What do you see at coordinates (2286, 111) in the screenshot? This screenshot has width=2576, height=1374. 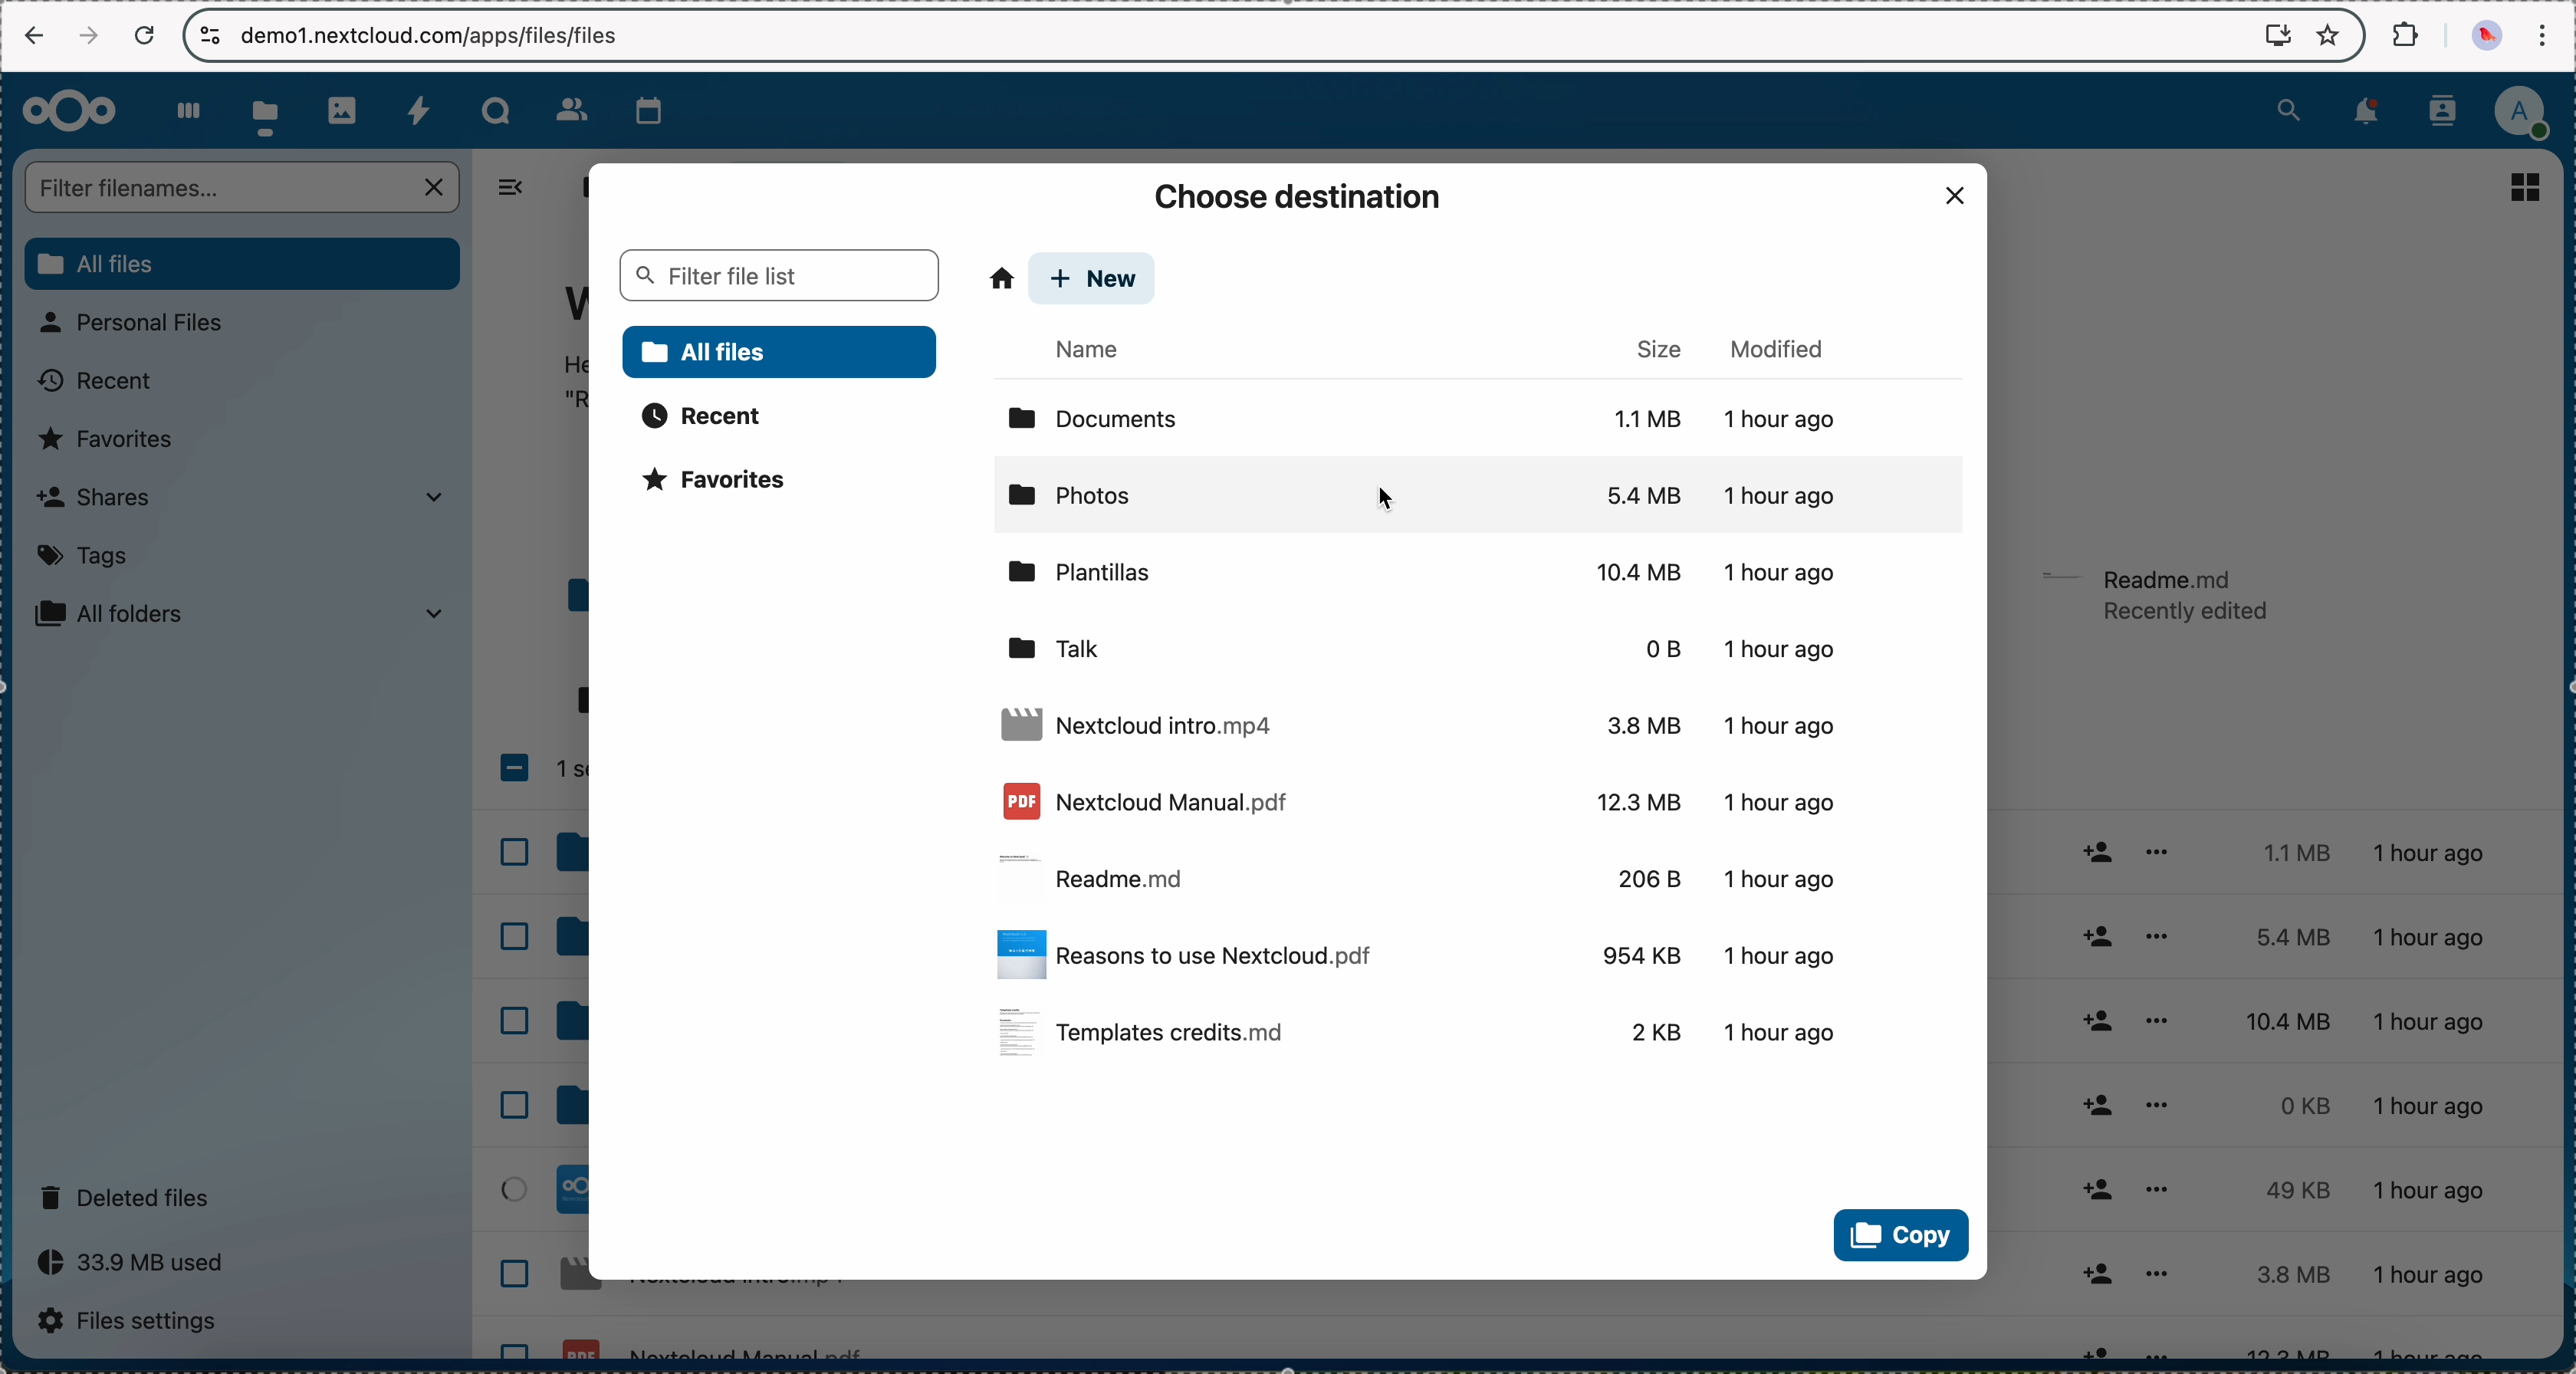 I see `search` at bounding box center [2286, 111].